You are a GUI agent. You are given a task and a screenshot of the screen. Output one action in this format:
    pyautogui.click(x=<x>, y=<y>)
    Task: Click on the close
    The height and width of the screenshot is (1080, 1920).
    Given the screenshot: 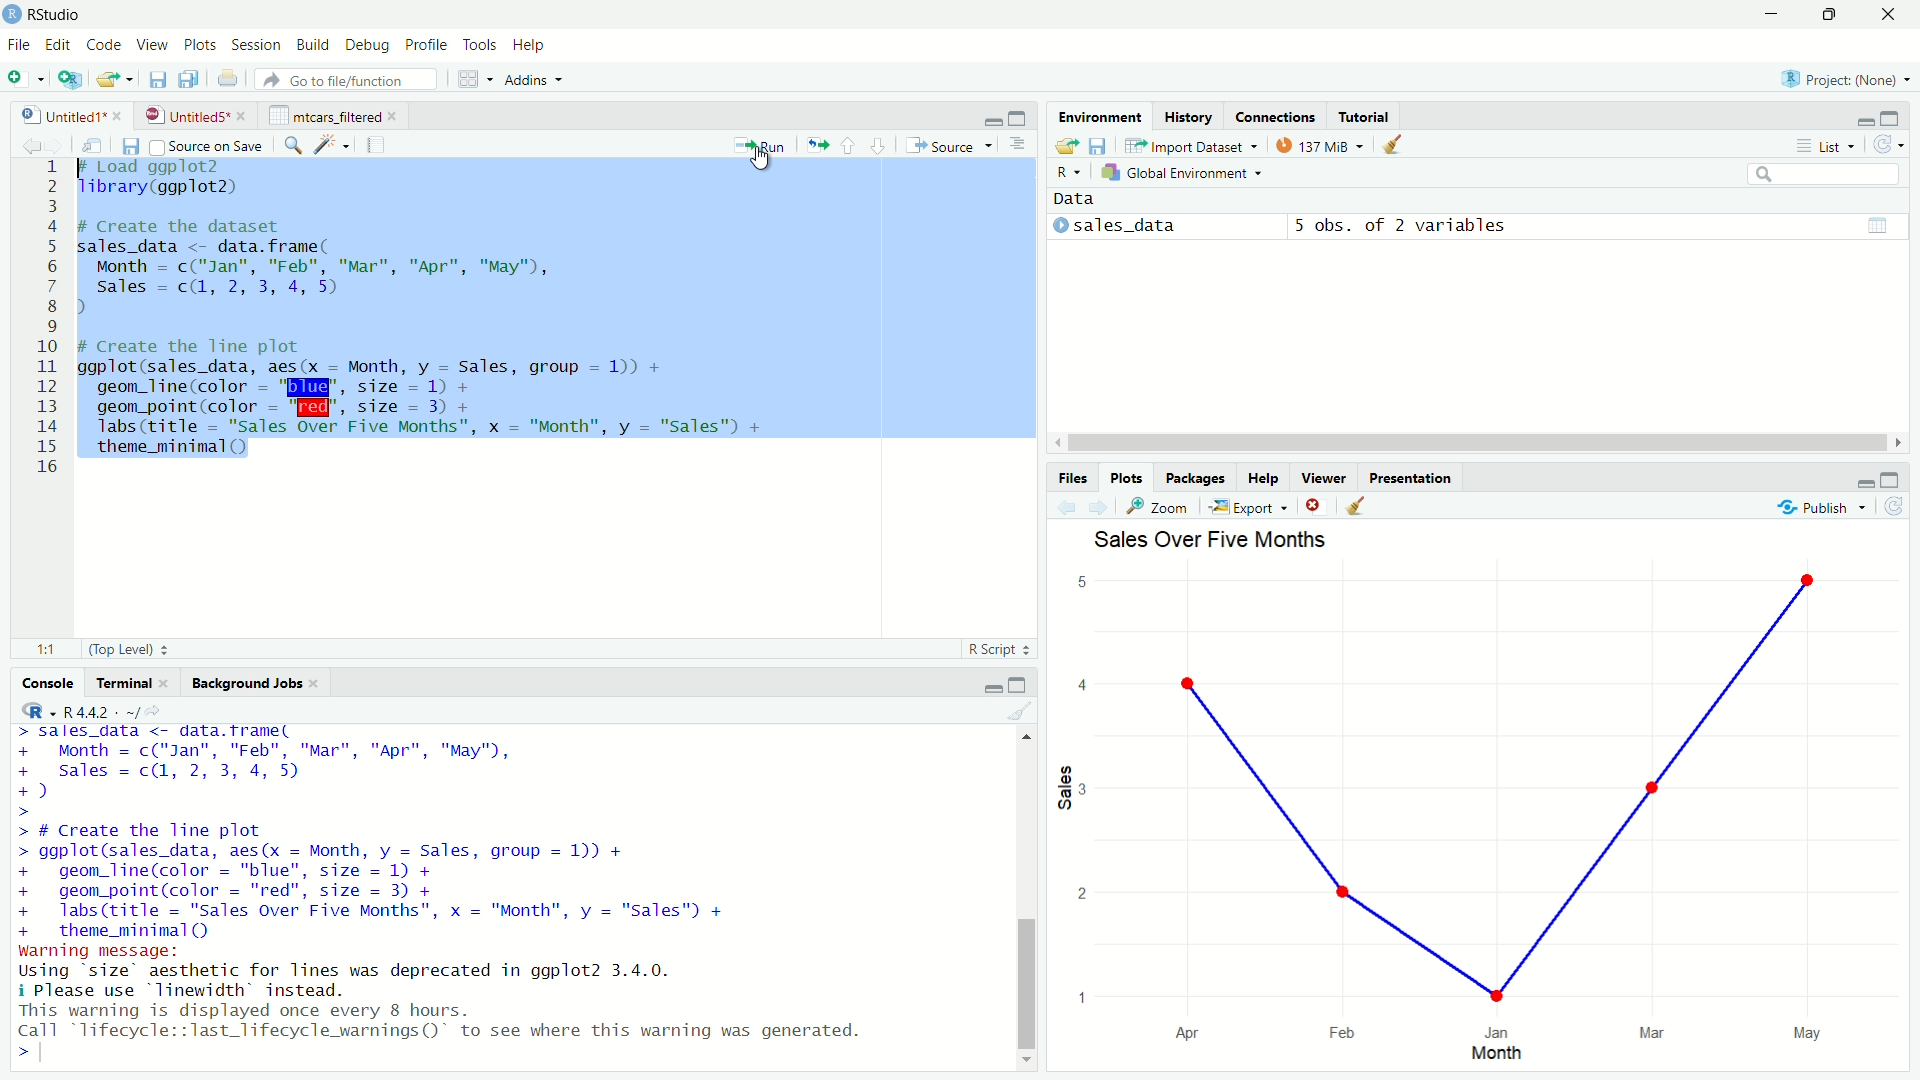 What is the action you would take?
    pyautogui.click(x=1892, y=14)
    